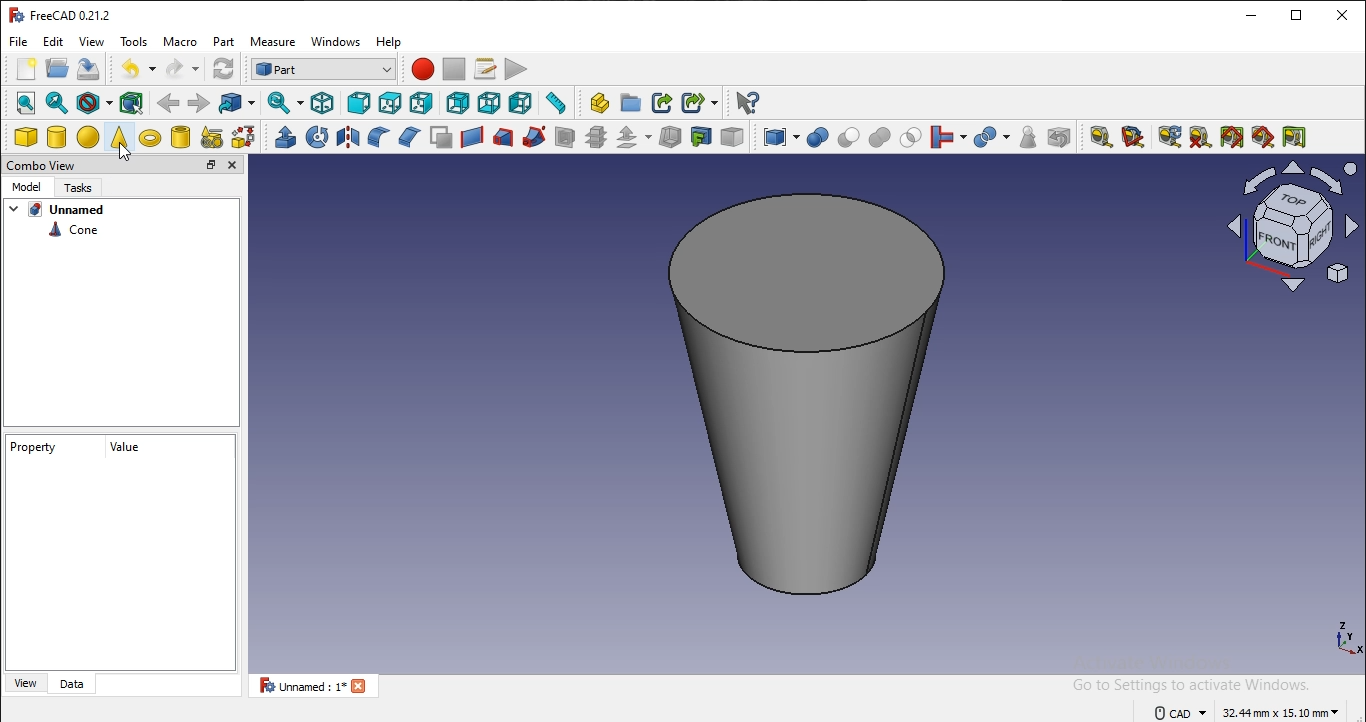 The height and width of the screenshot is (722, 1366). Describe the element at coordinates (30, 682) in the screenshot. I see `view` at that location.